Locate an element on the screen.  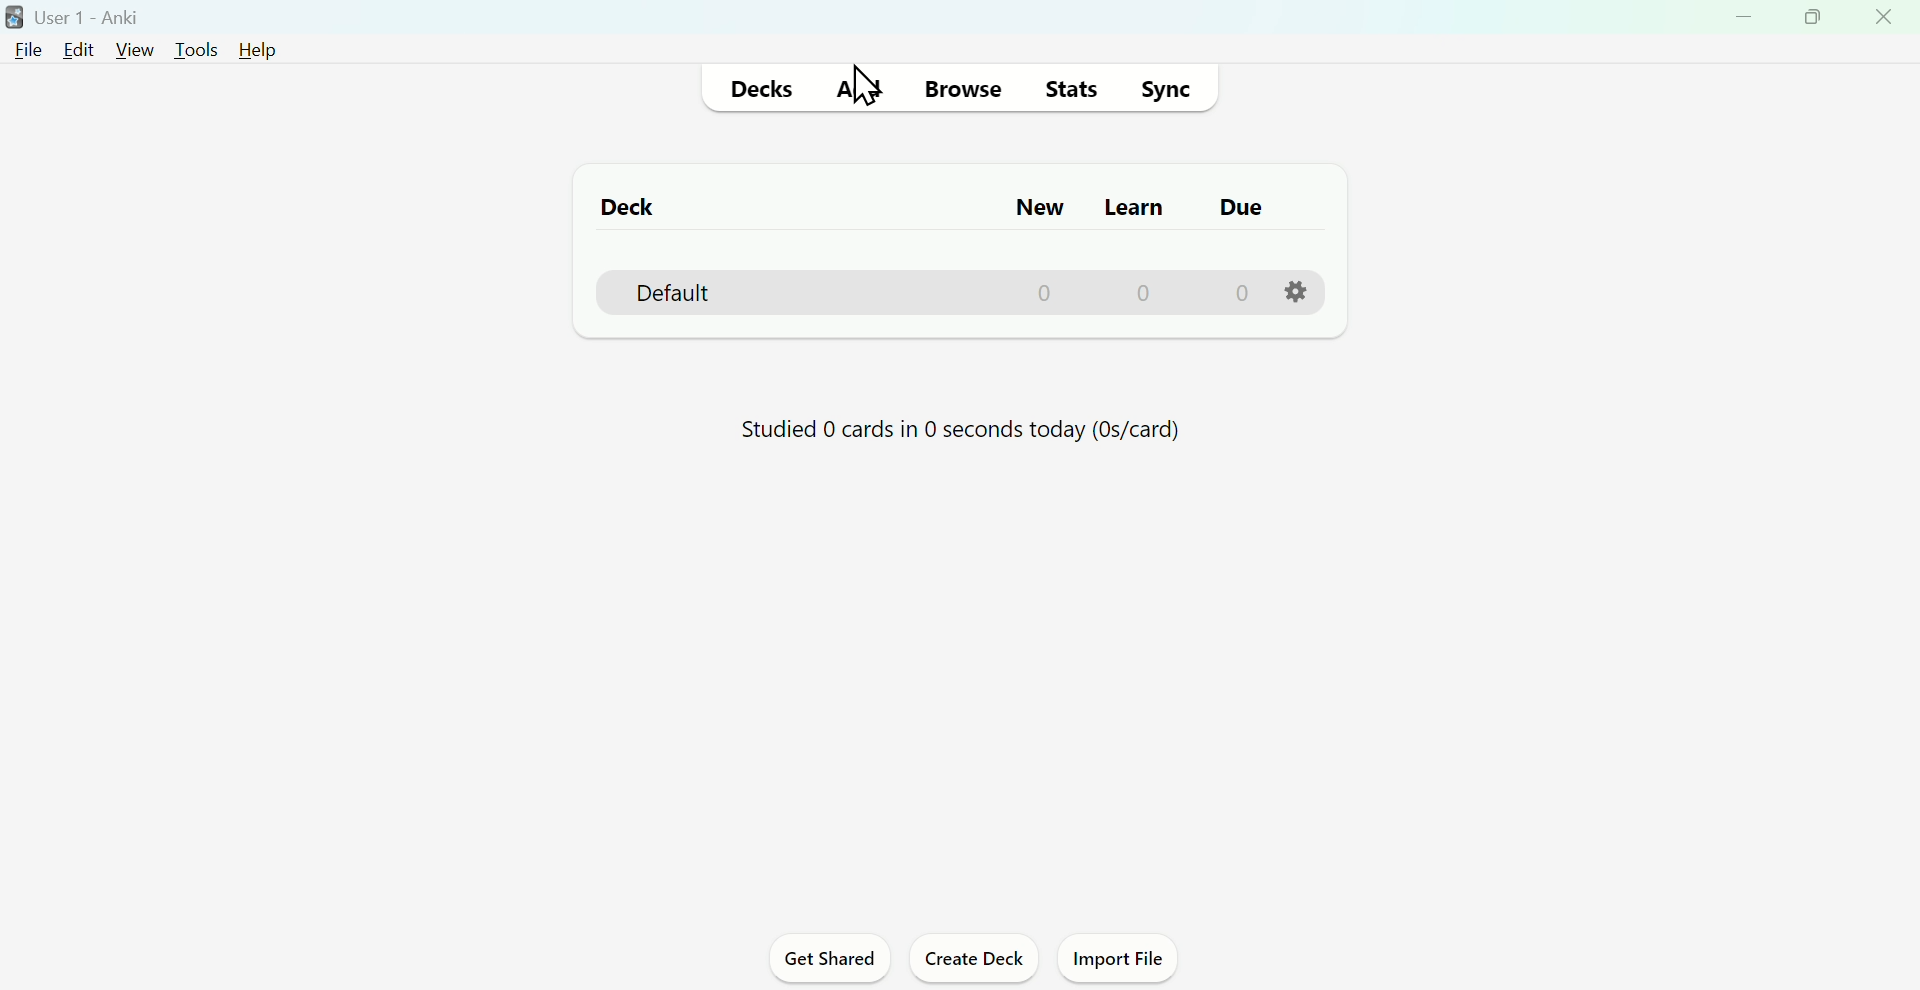
File is located at coordinates (25, 49).